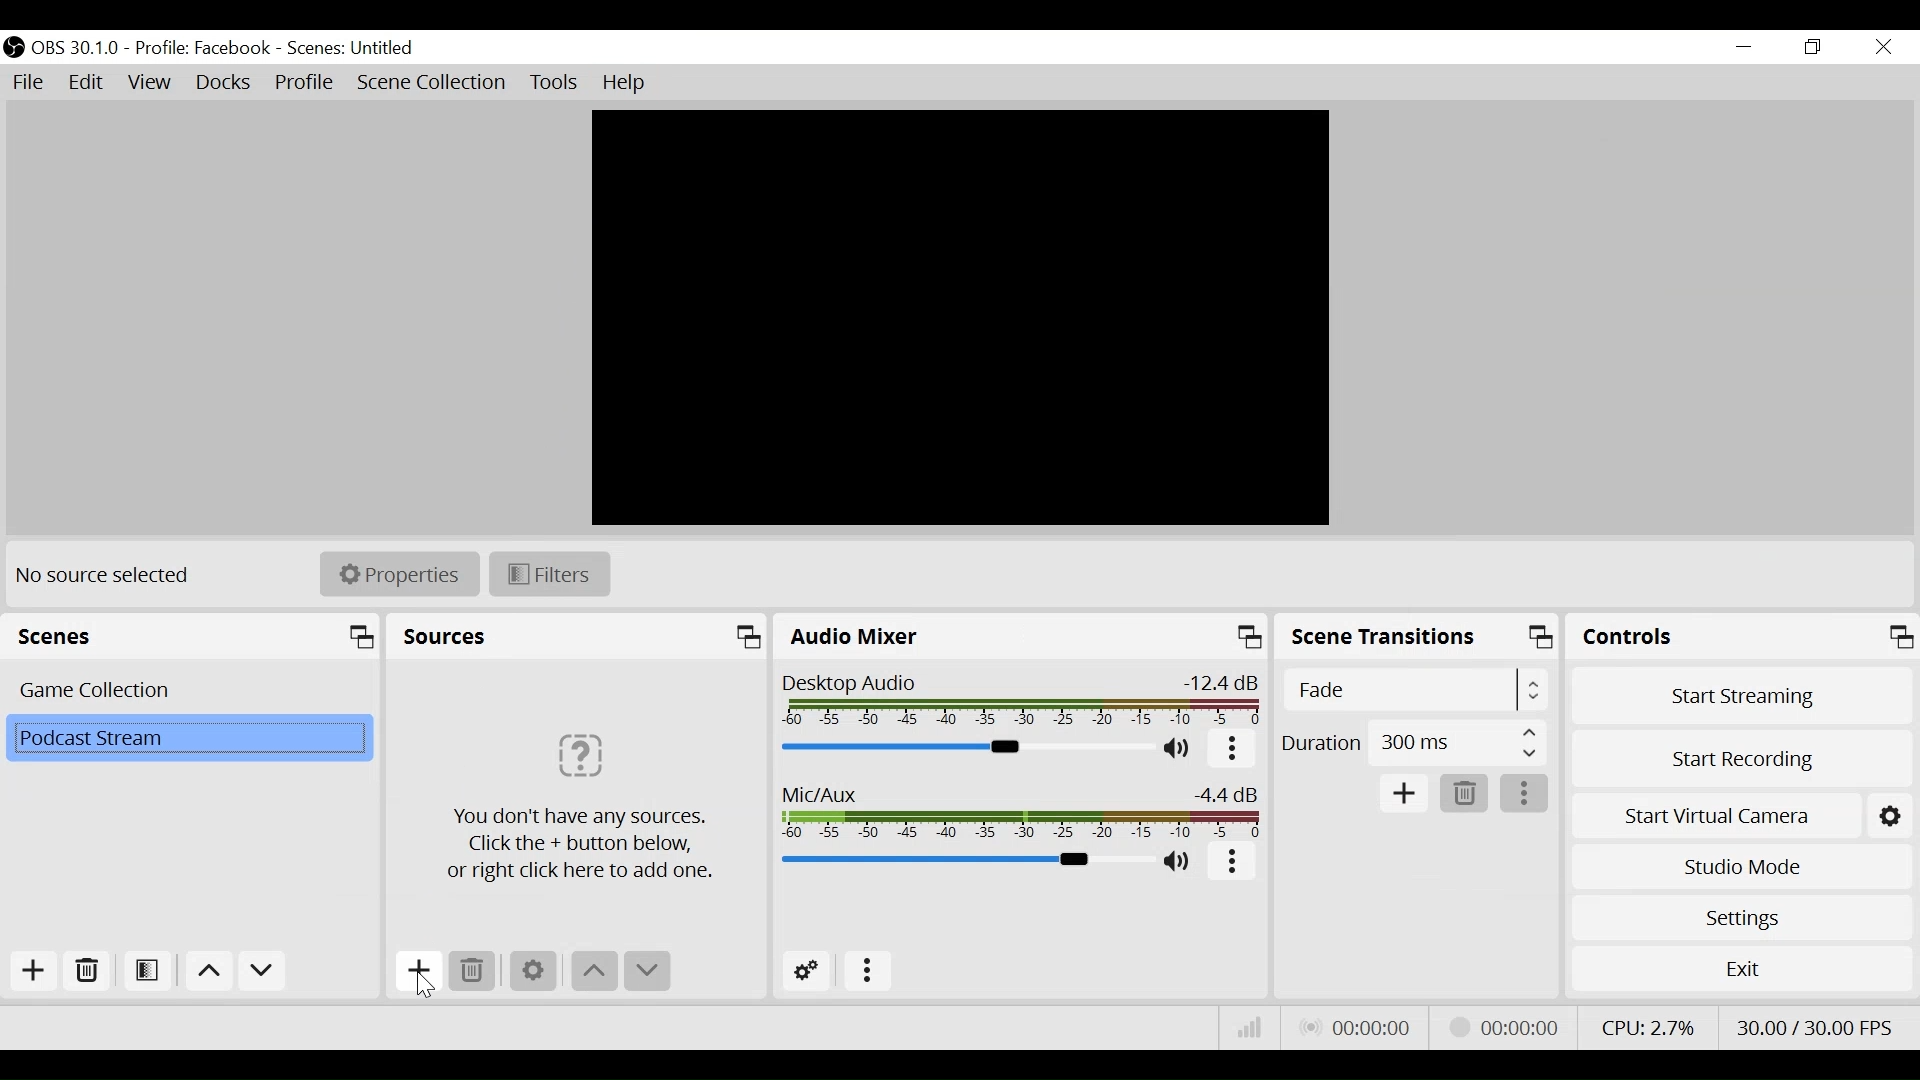 The width and height of the screenshot is (1920, 1080). Describe the element at coordinates (260, 974) in the screenshot. I see `Move down` at that location.